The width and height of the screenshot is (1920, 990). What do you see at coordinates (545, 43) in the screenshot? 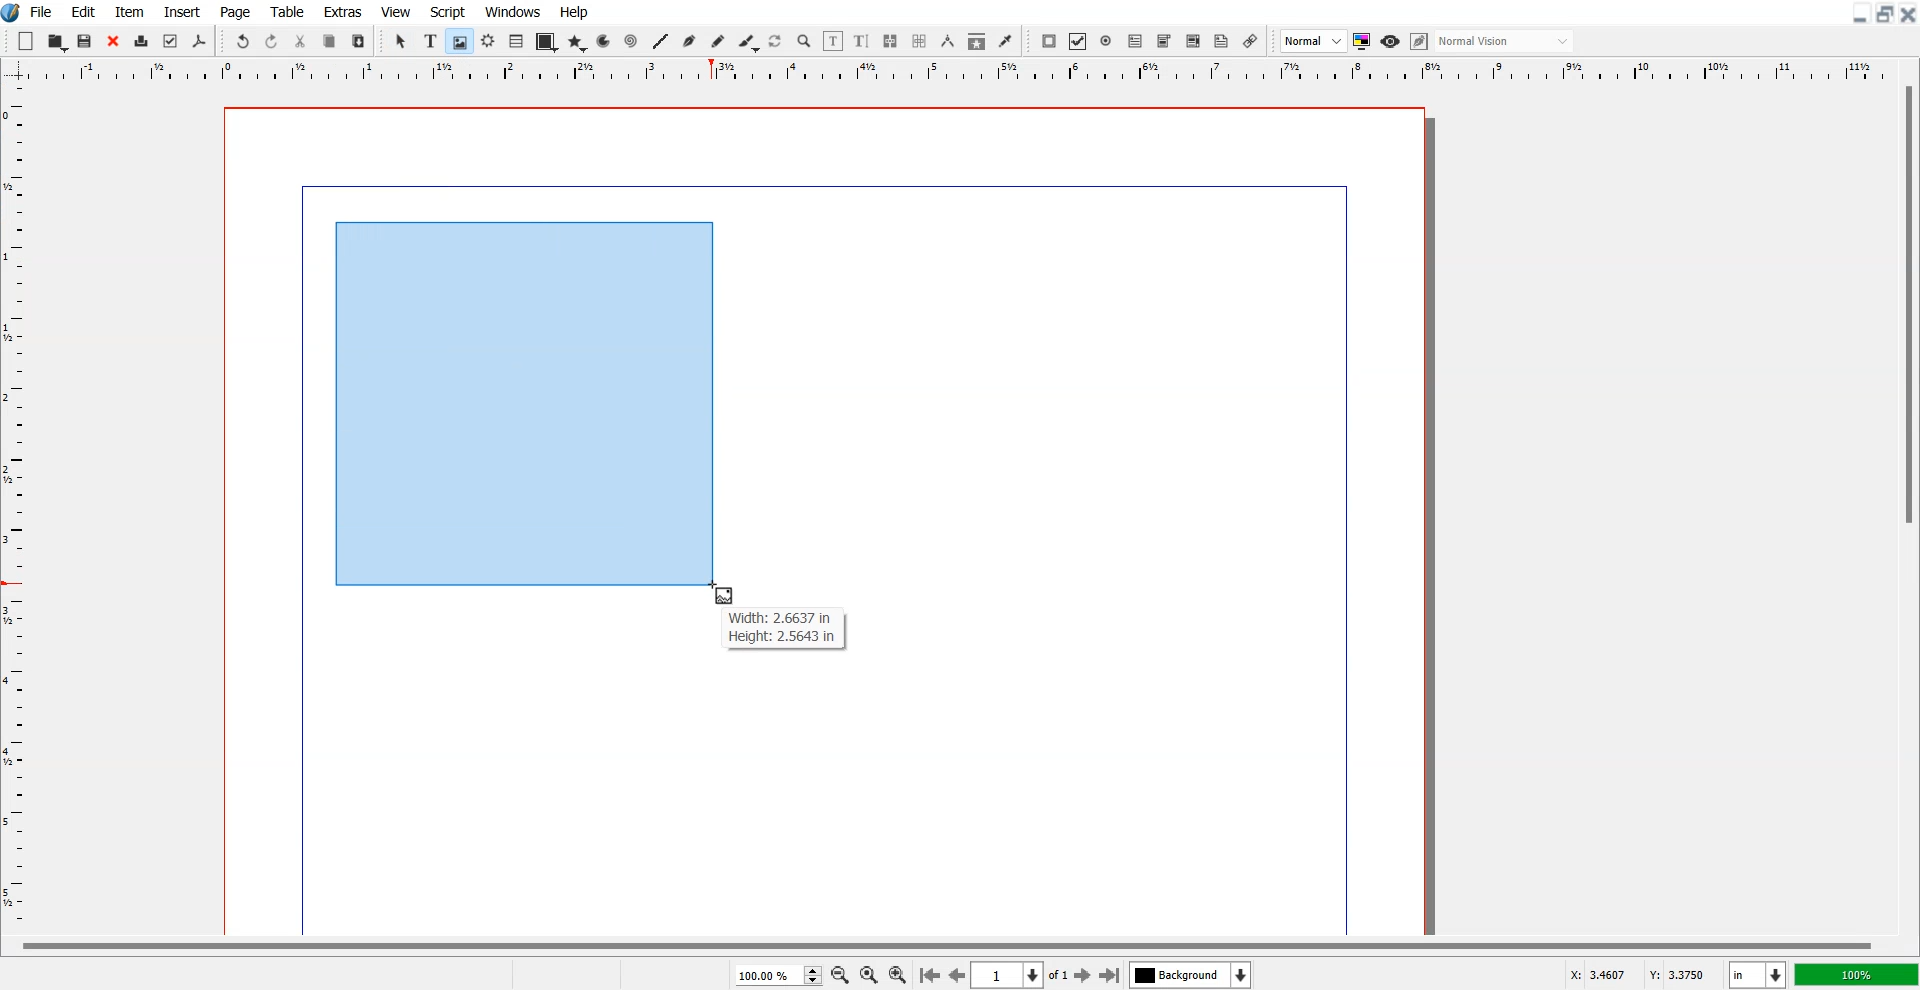
I see `Shape` at bounding box center [545, 43].